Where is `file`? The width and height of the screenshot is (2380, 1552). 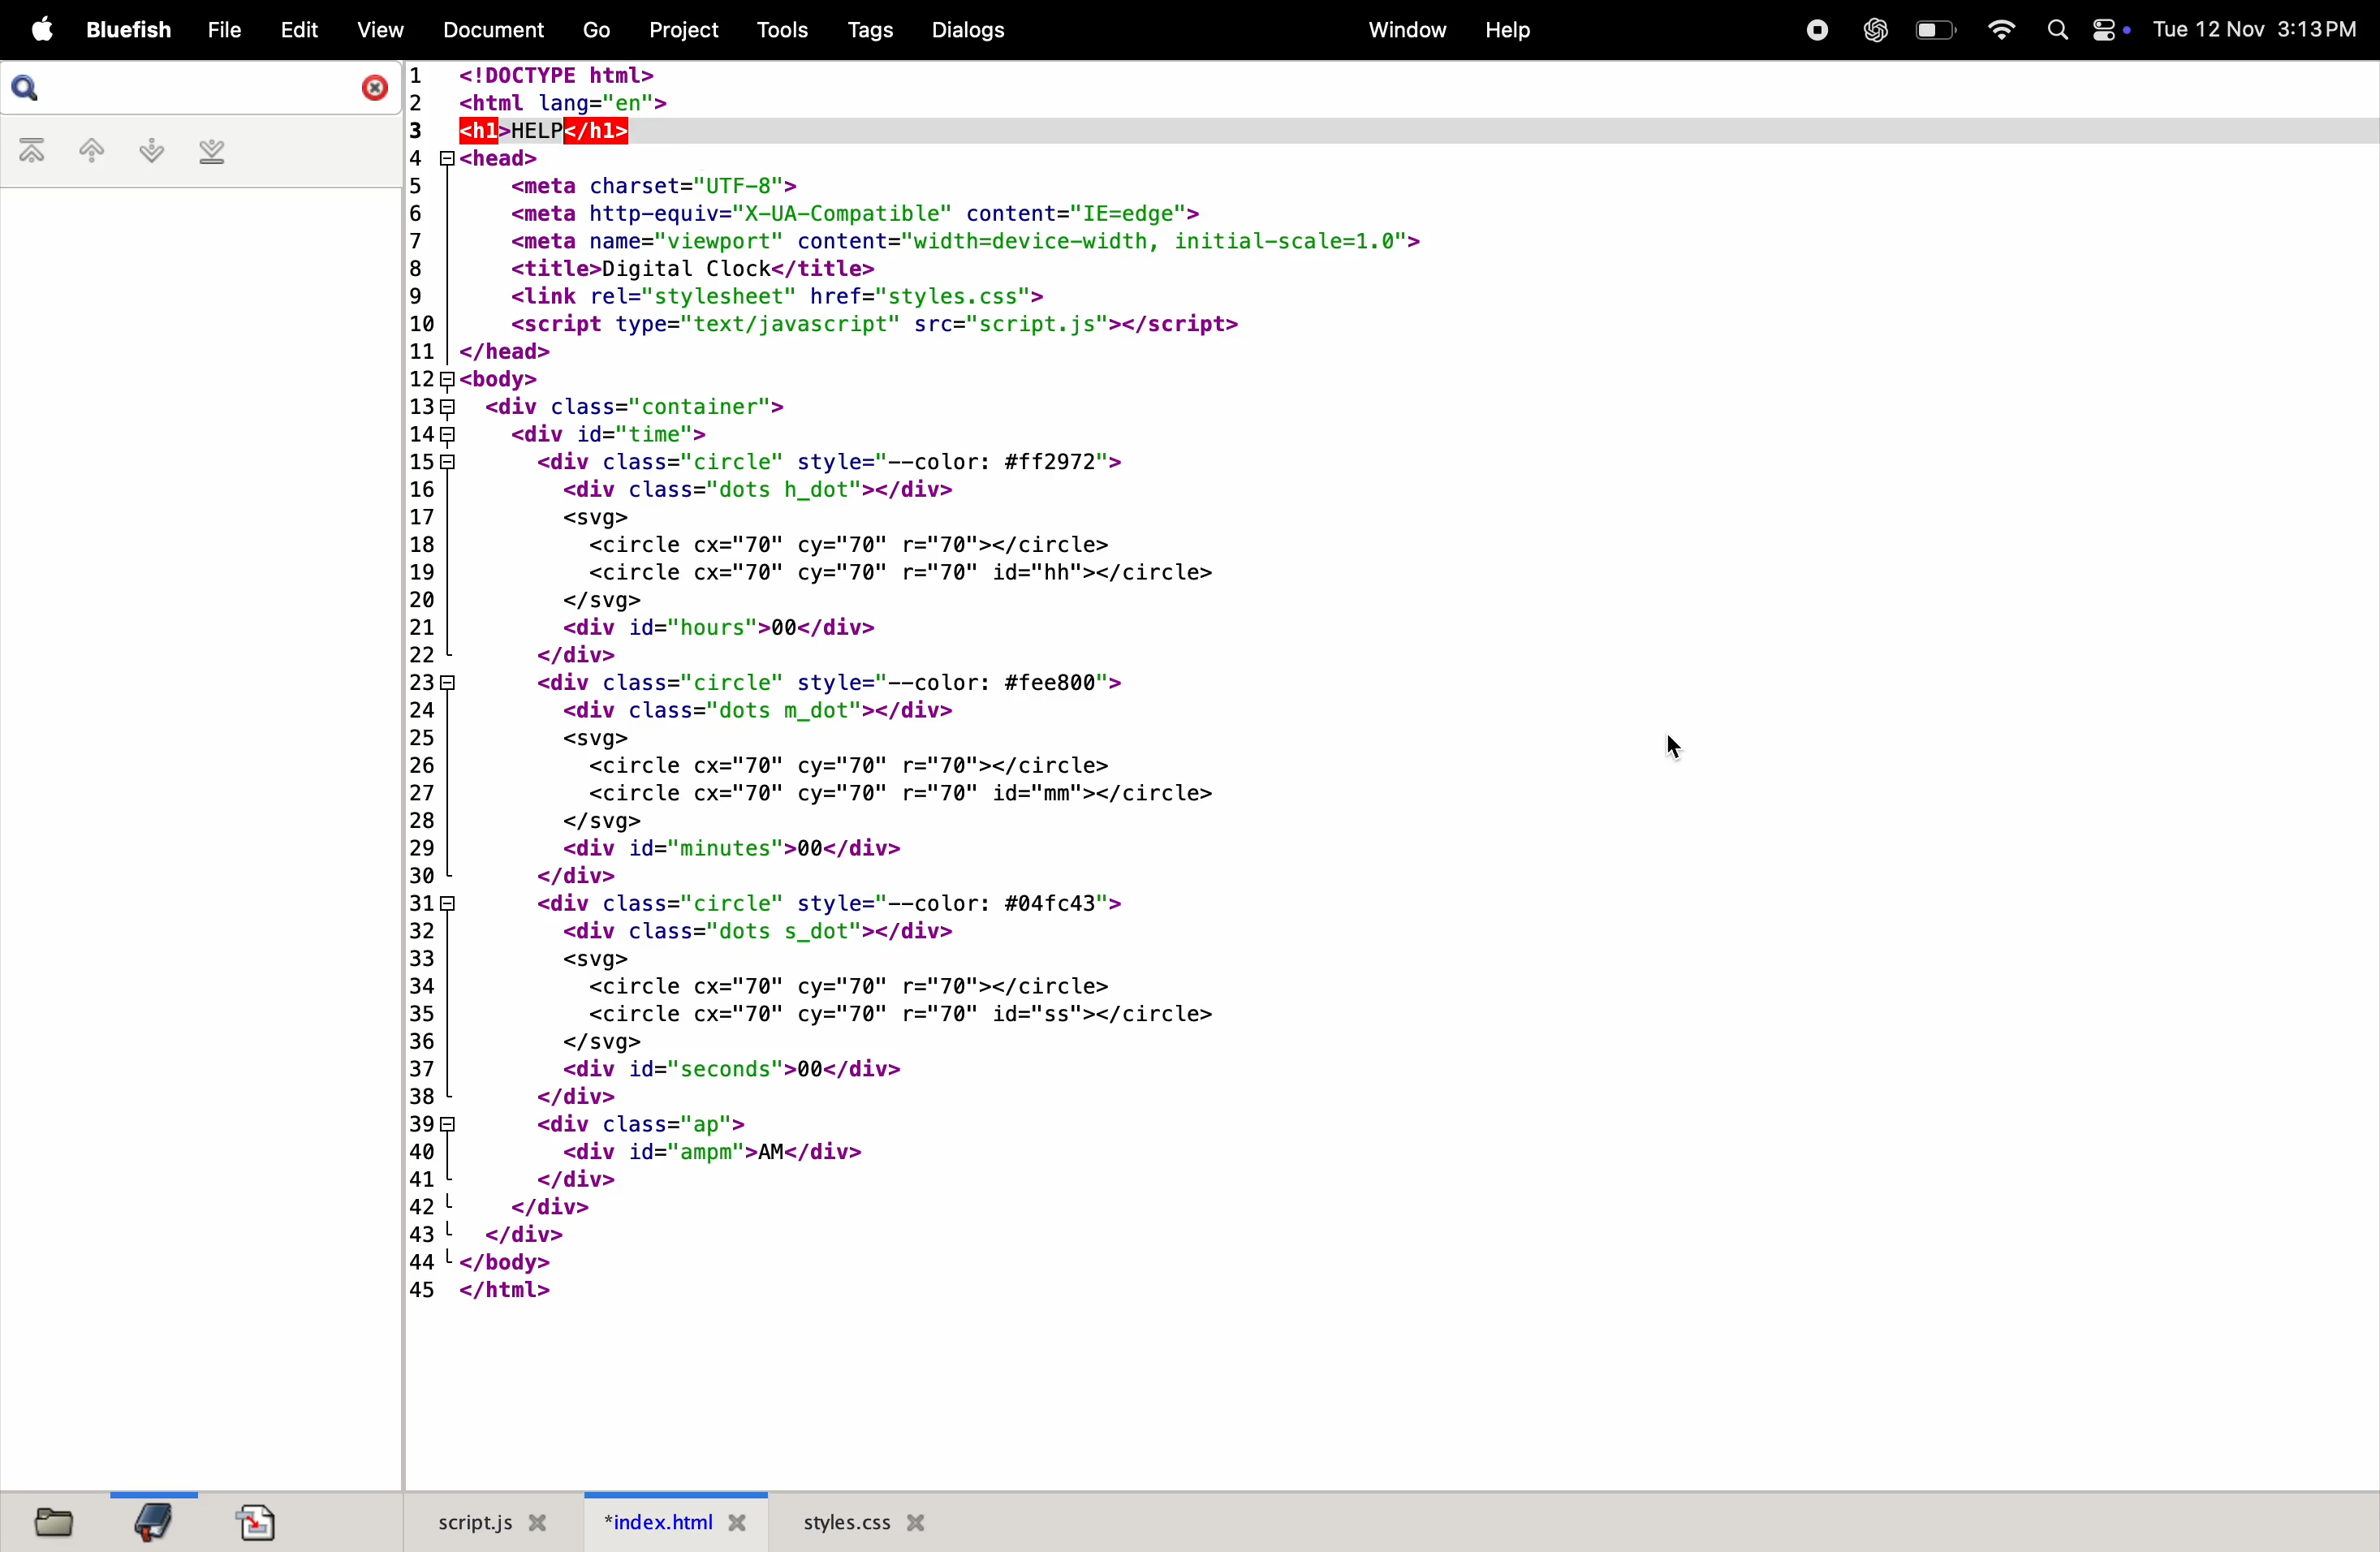
file is located at coordinates (224, 31).